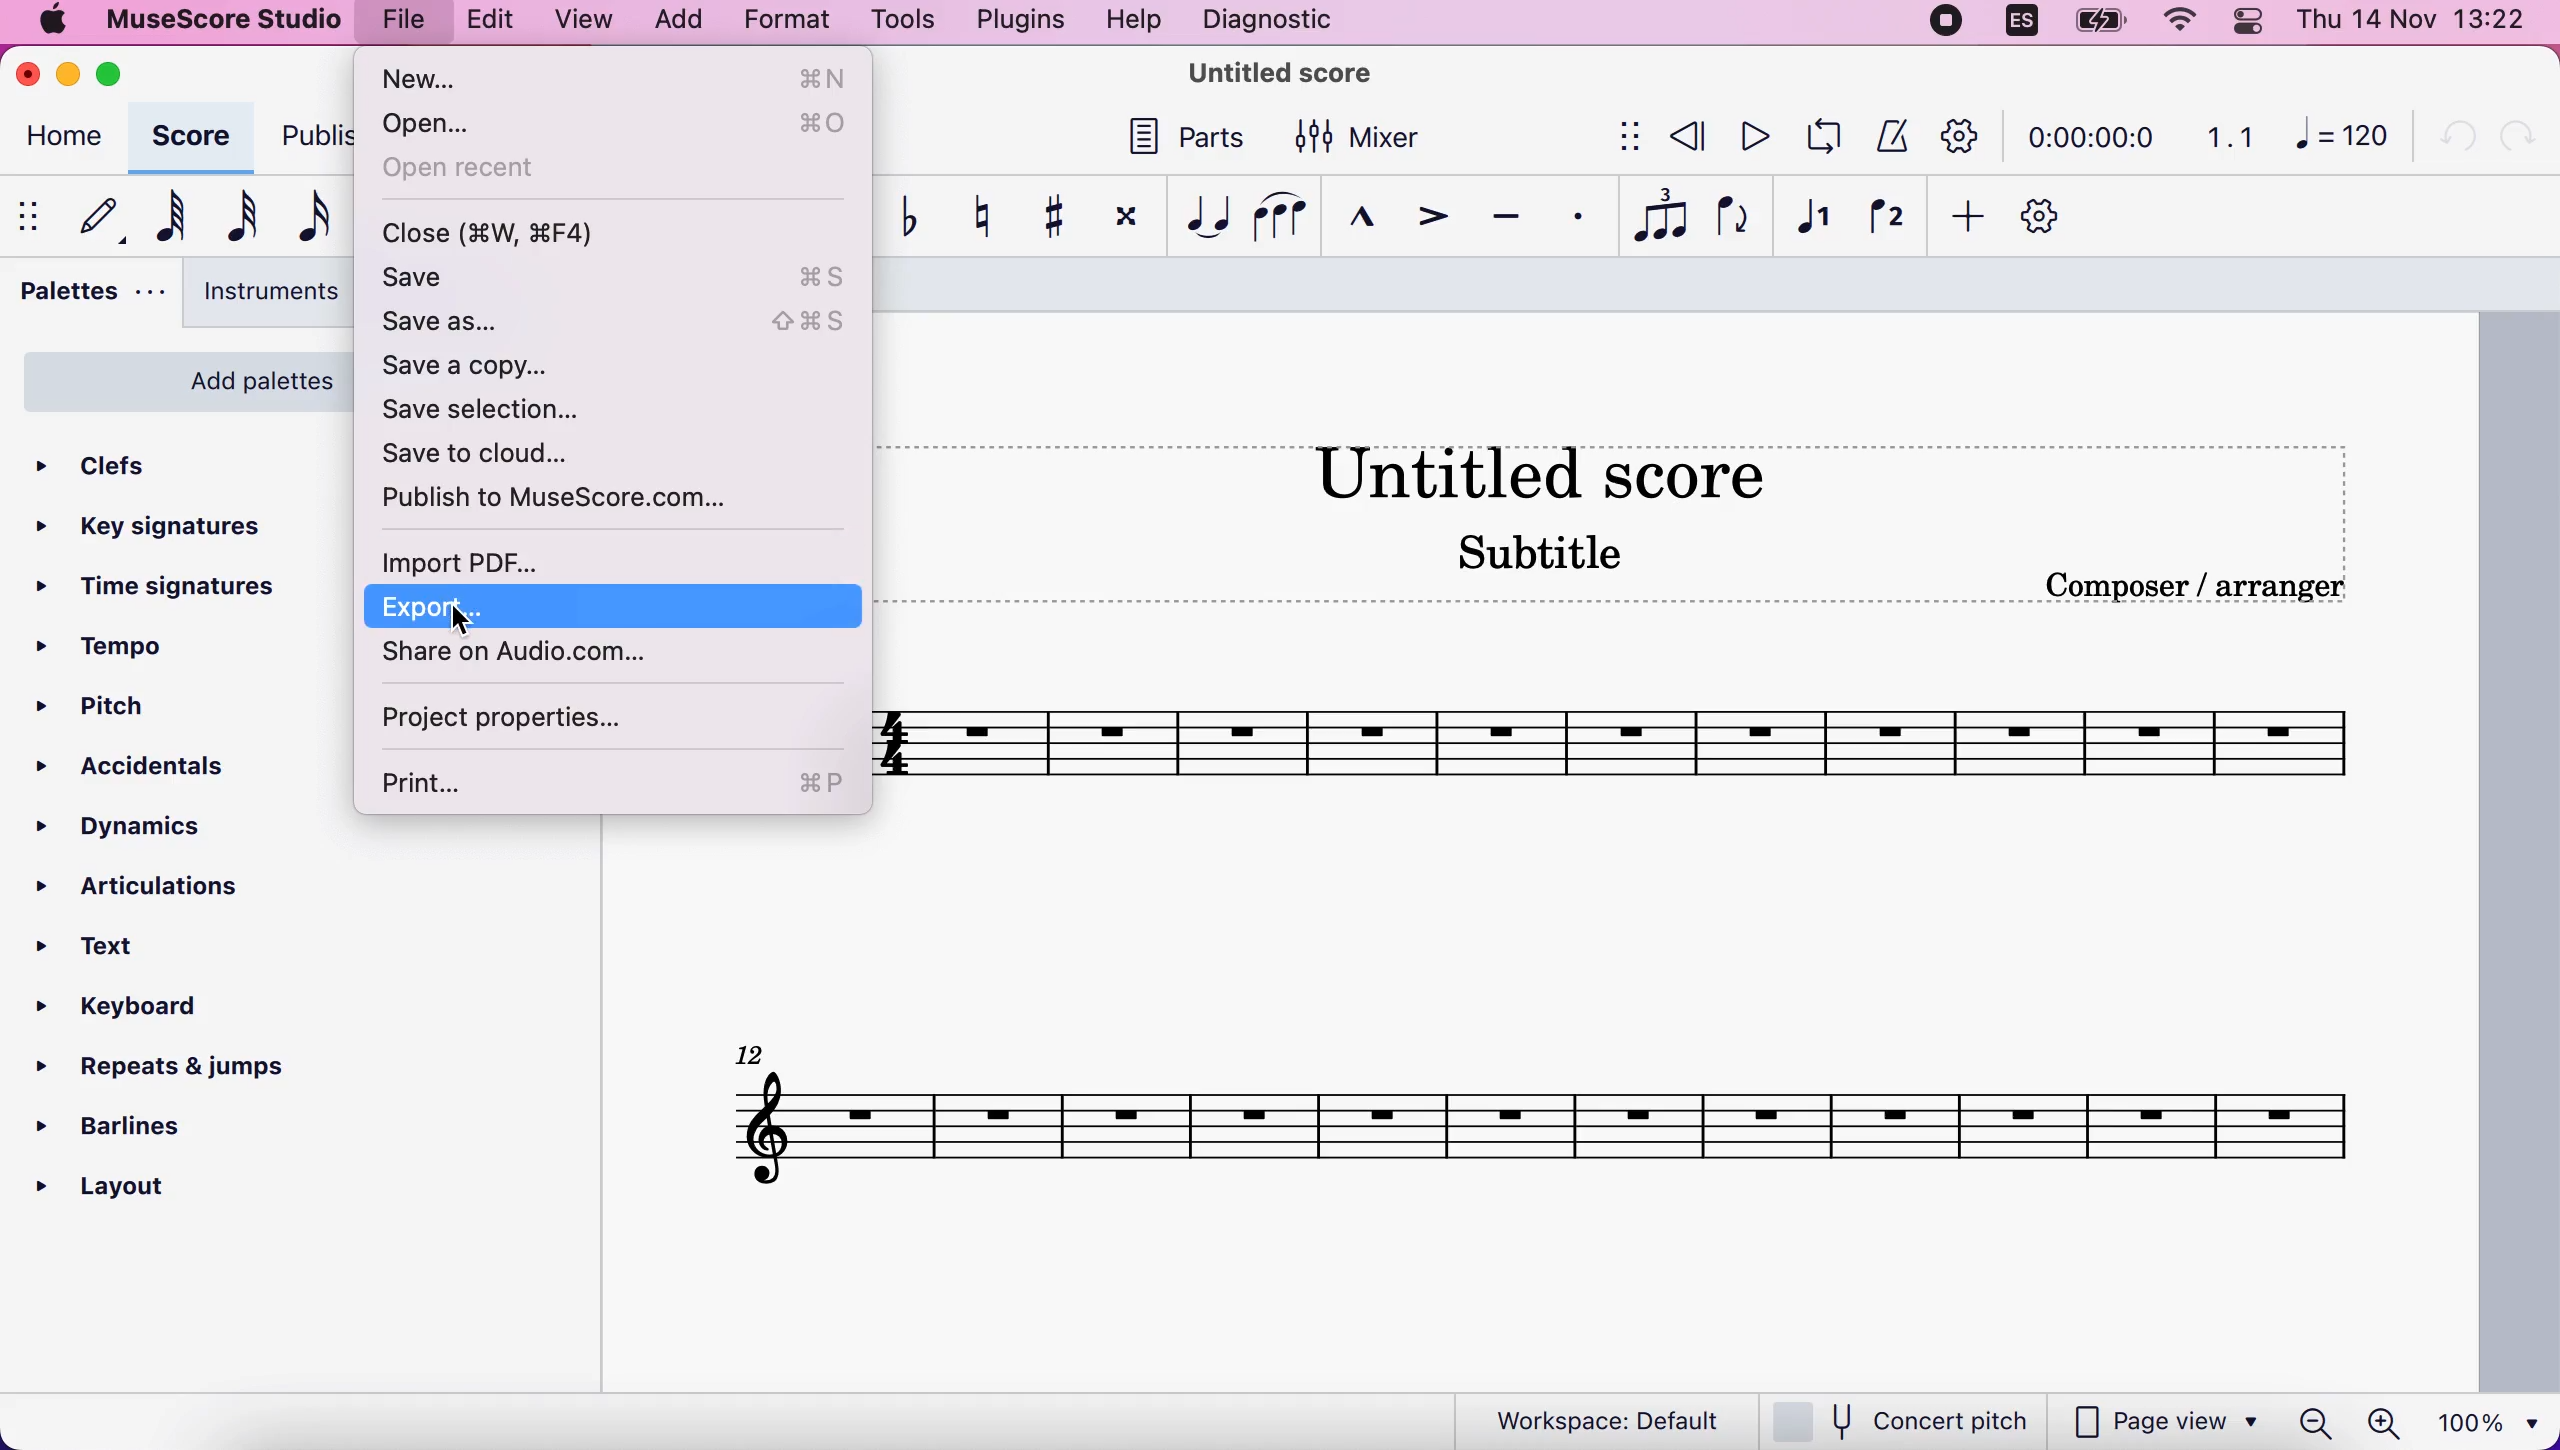 This screenshot has width=2560, height=1450. I want to click on help, so click(1128, 22).